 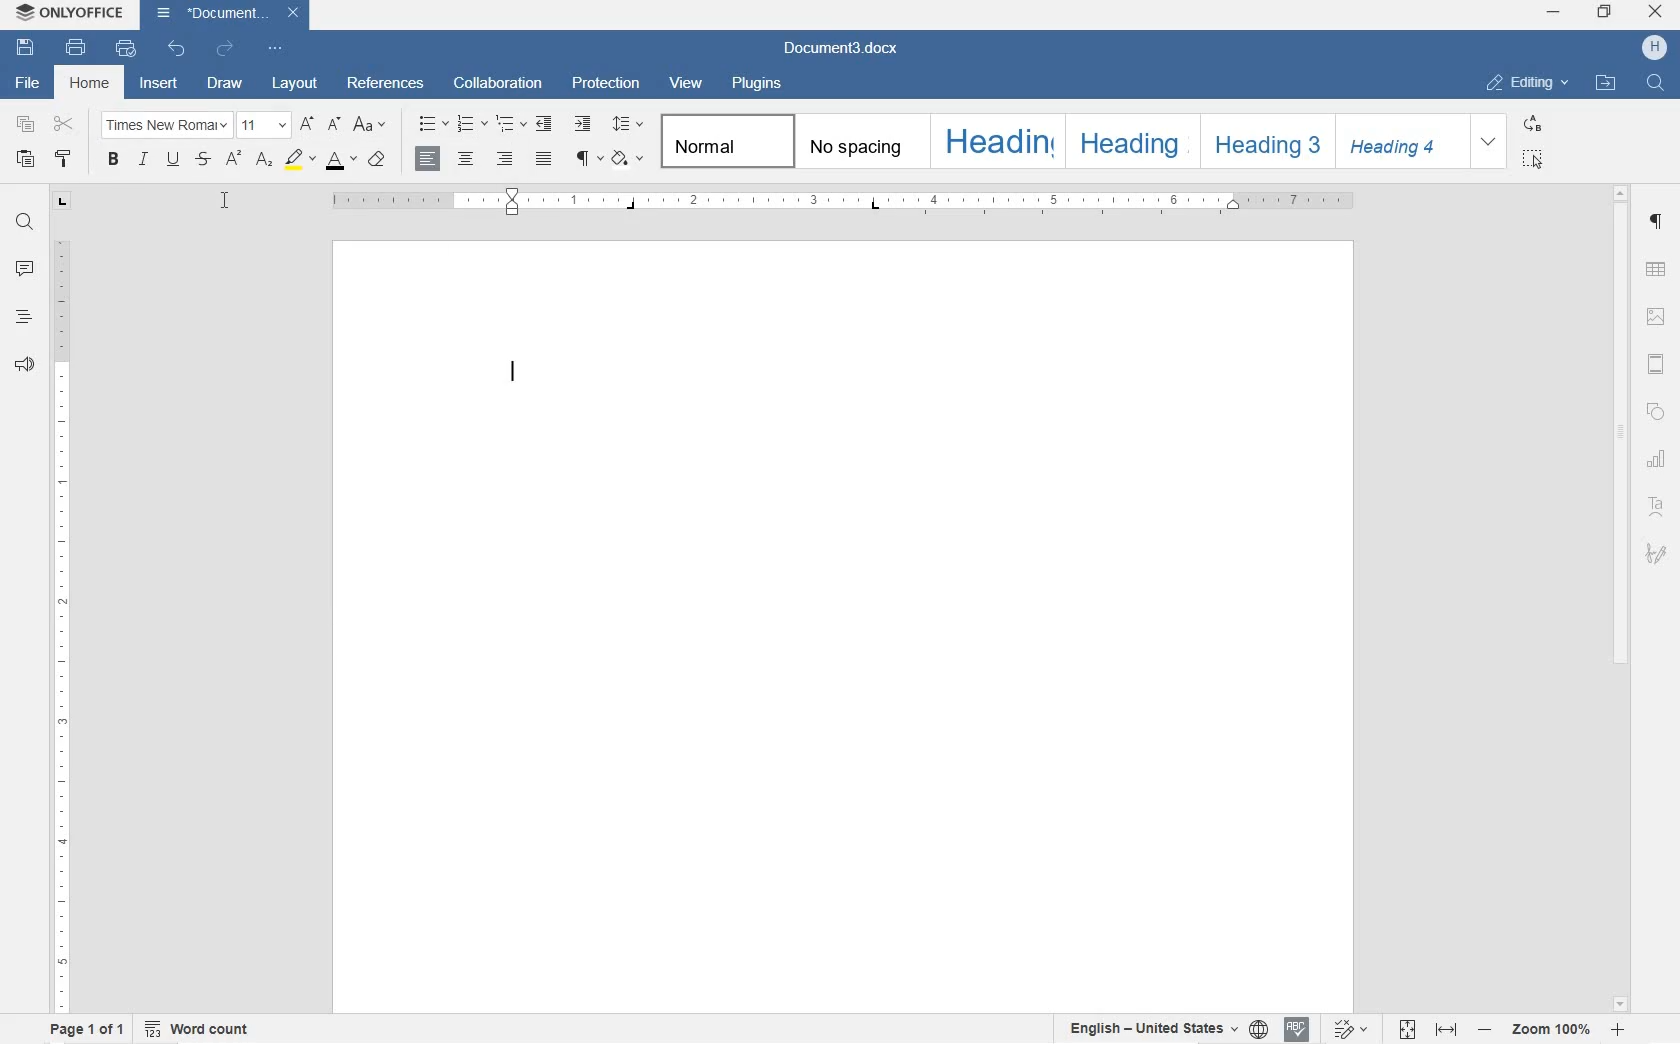 I want to click on REPLACE, so click(x=1535, y=124).